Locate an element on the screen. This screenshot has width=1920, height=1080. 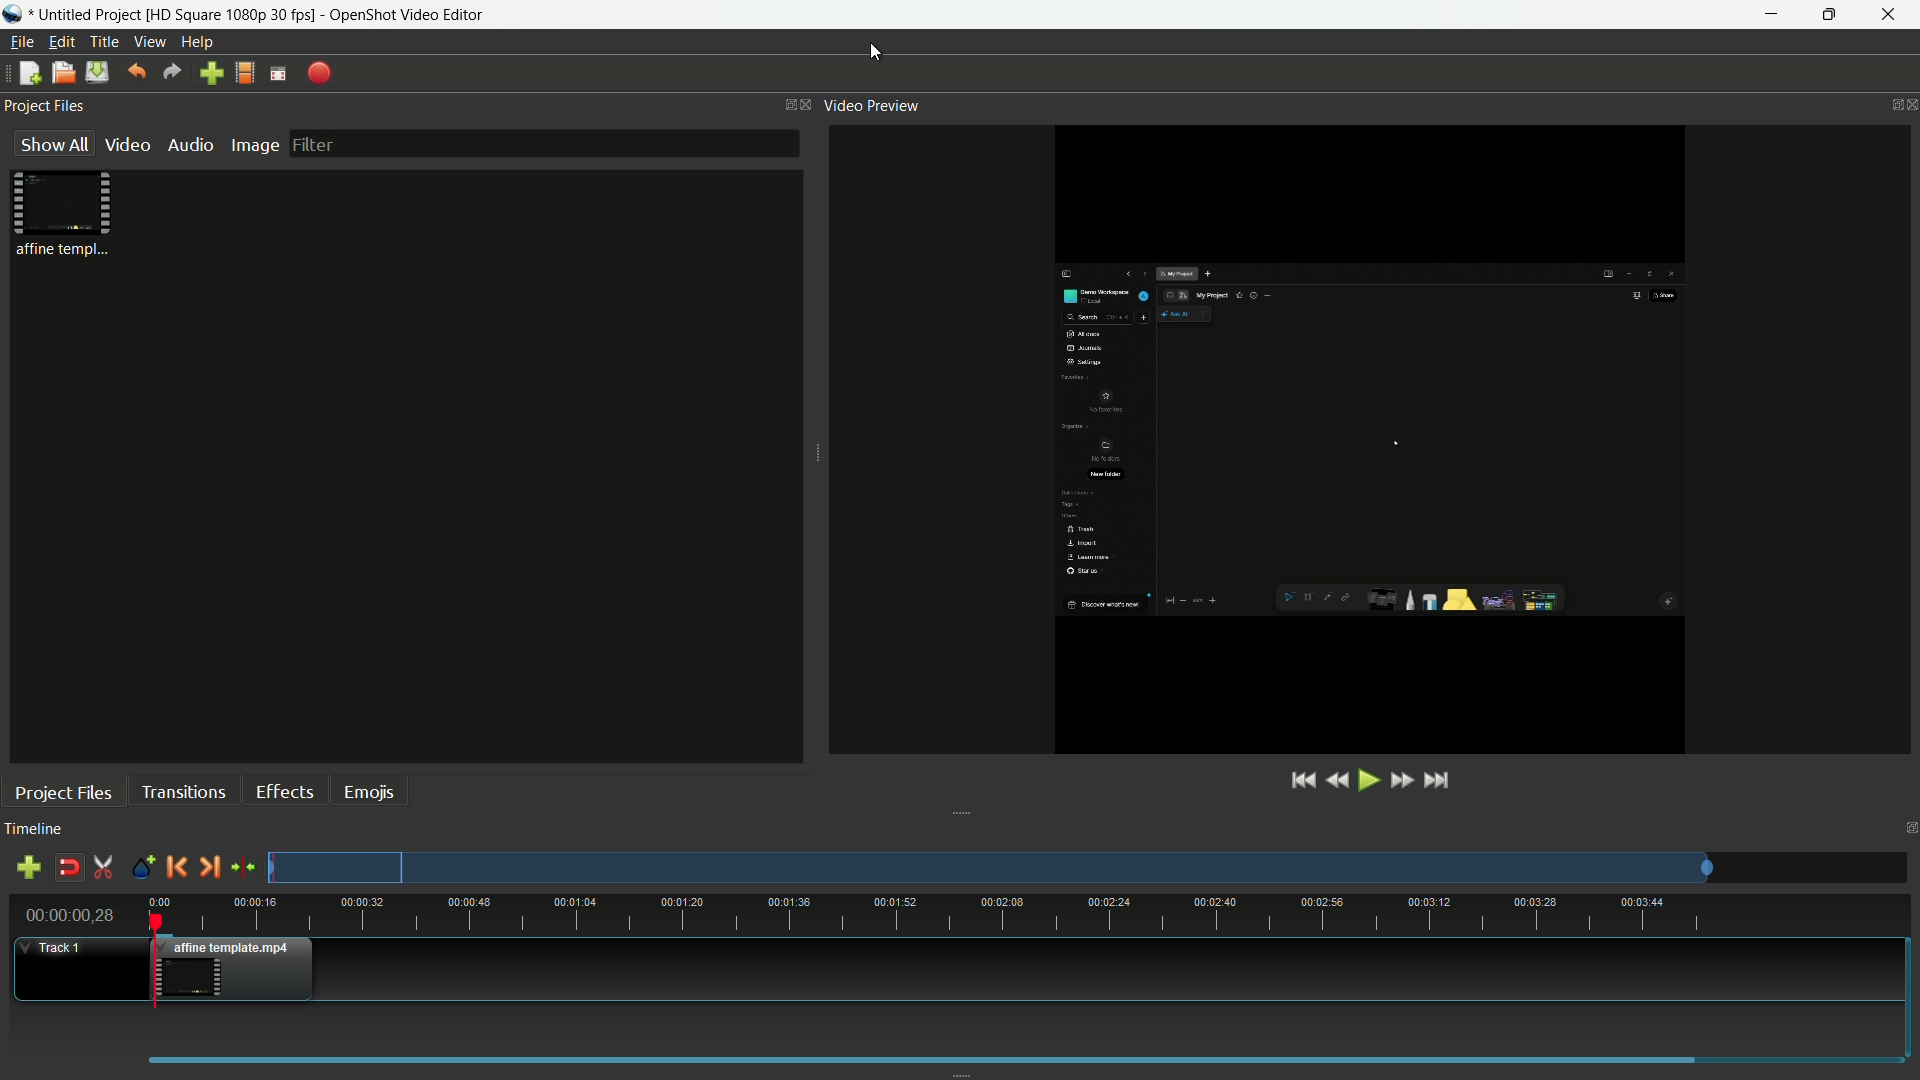
open file is located at coordinates (60, 72).